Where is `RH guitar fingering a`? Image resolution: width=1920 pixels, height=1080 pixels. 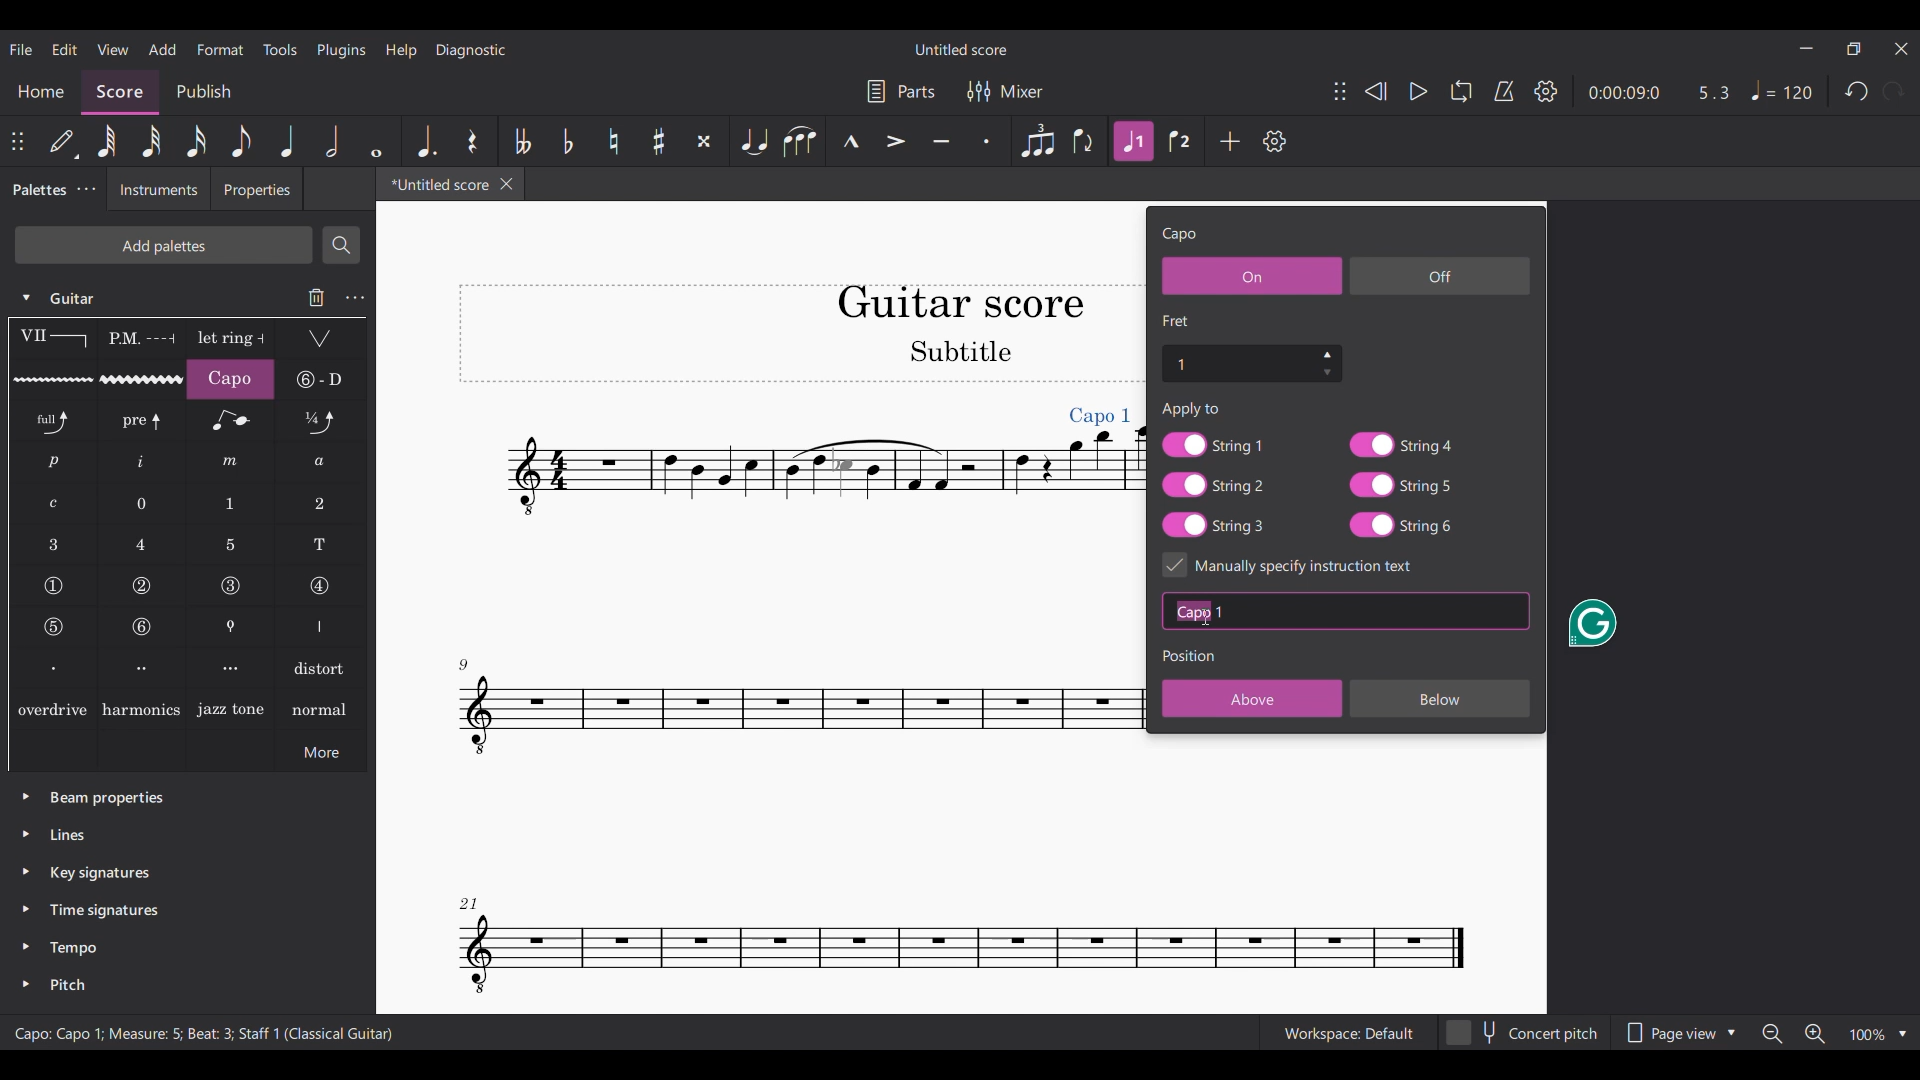 RH guitar fingering a is located at coordinates (321, 462).